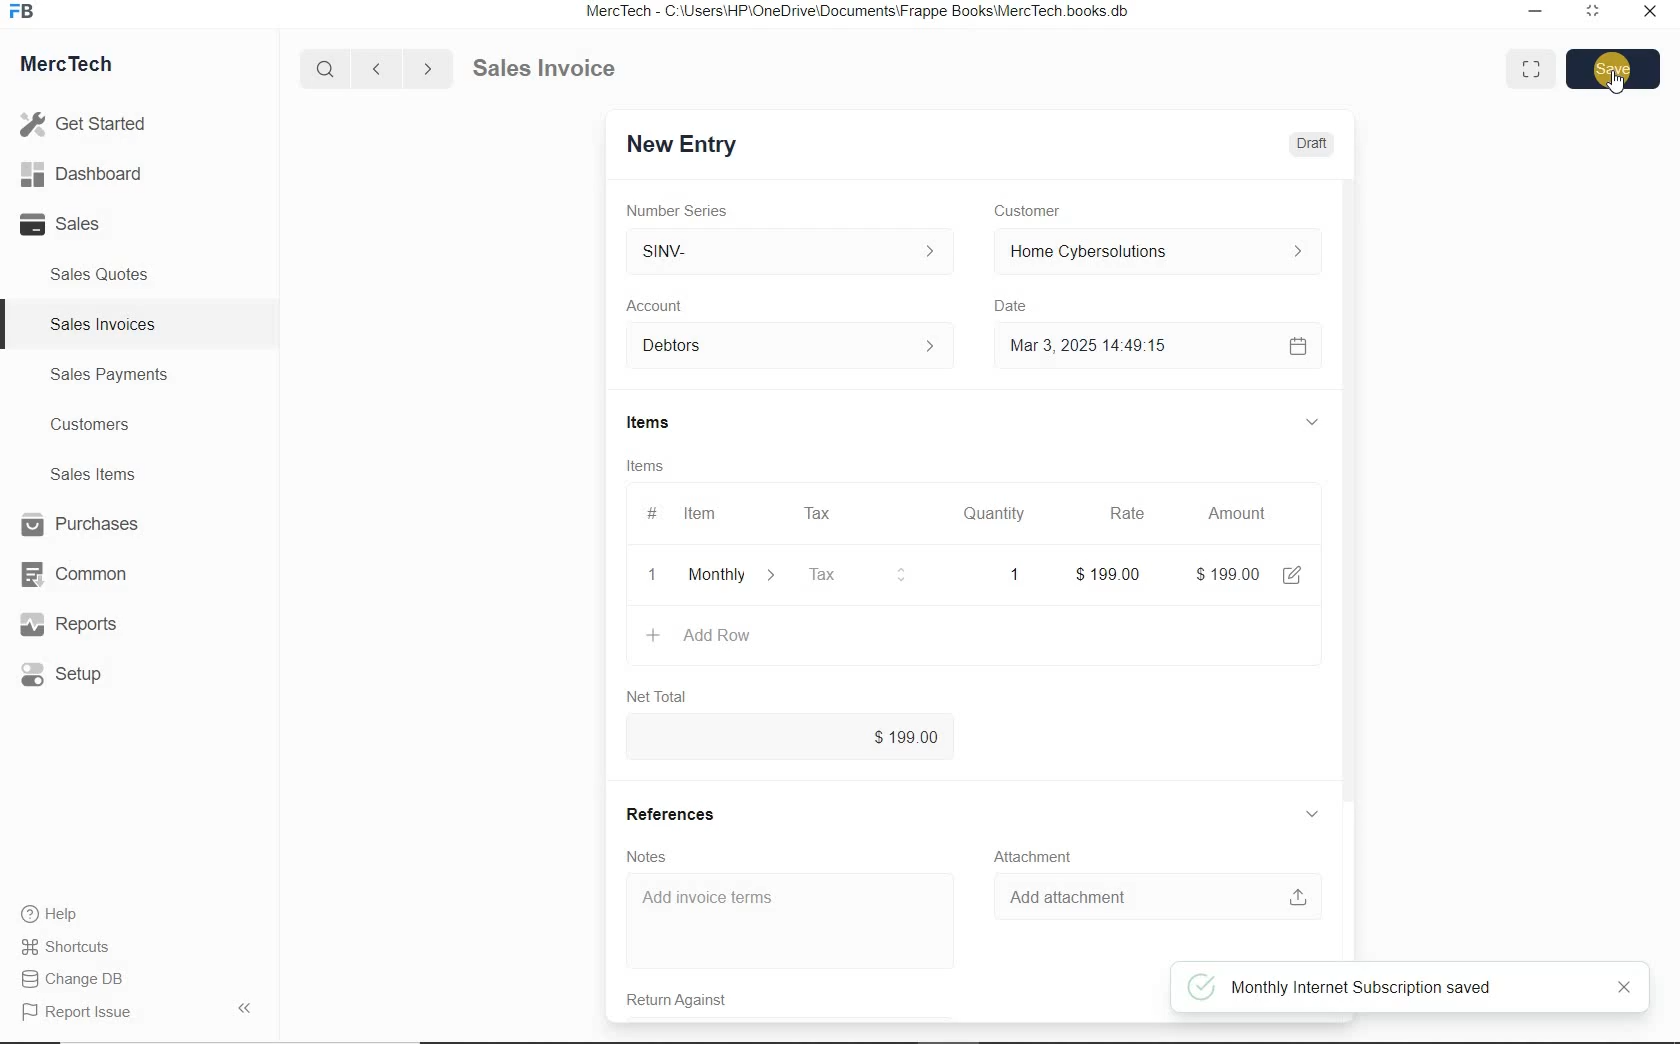 This screenshot has width=1680, height=1044. Describe the element at coordinates (76, 68) in the screenshot. I see `MercTech` at that location.